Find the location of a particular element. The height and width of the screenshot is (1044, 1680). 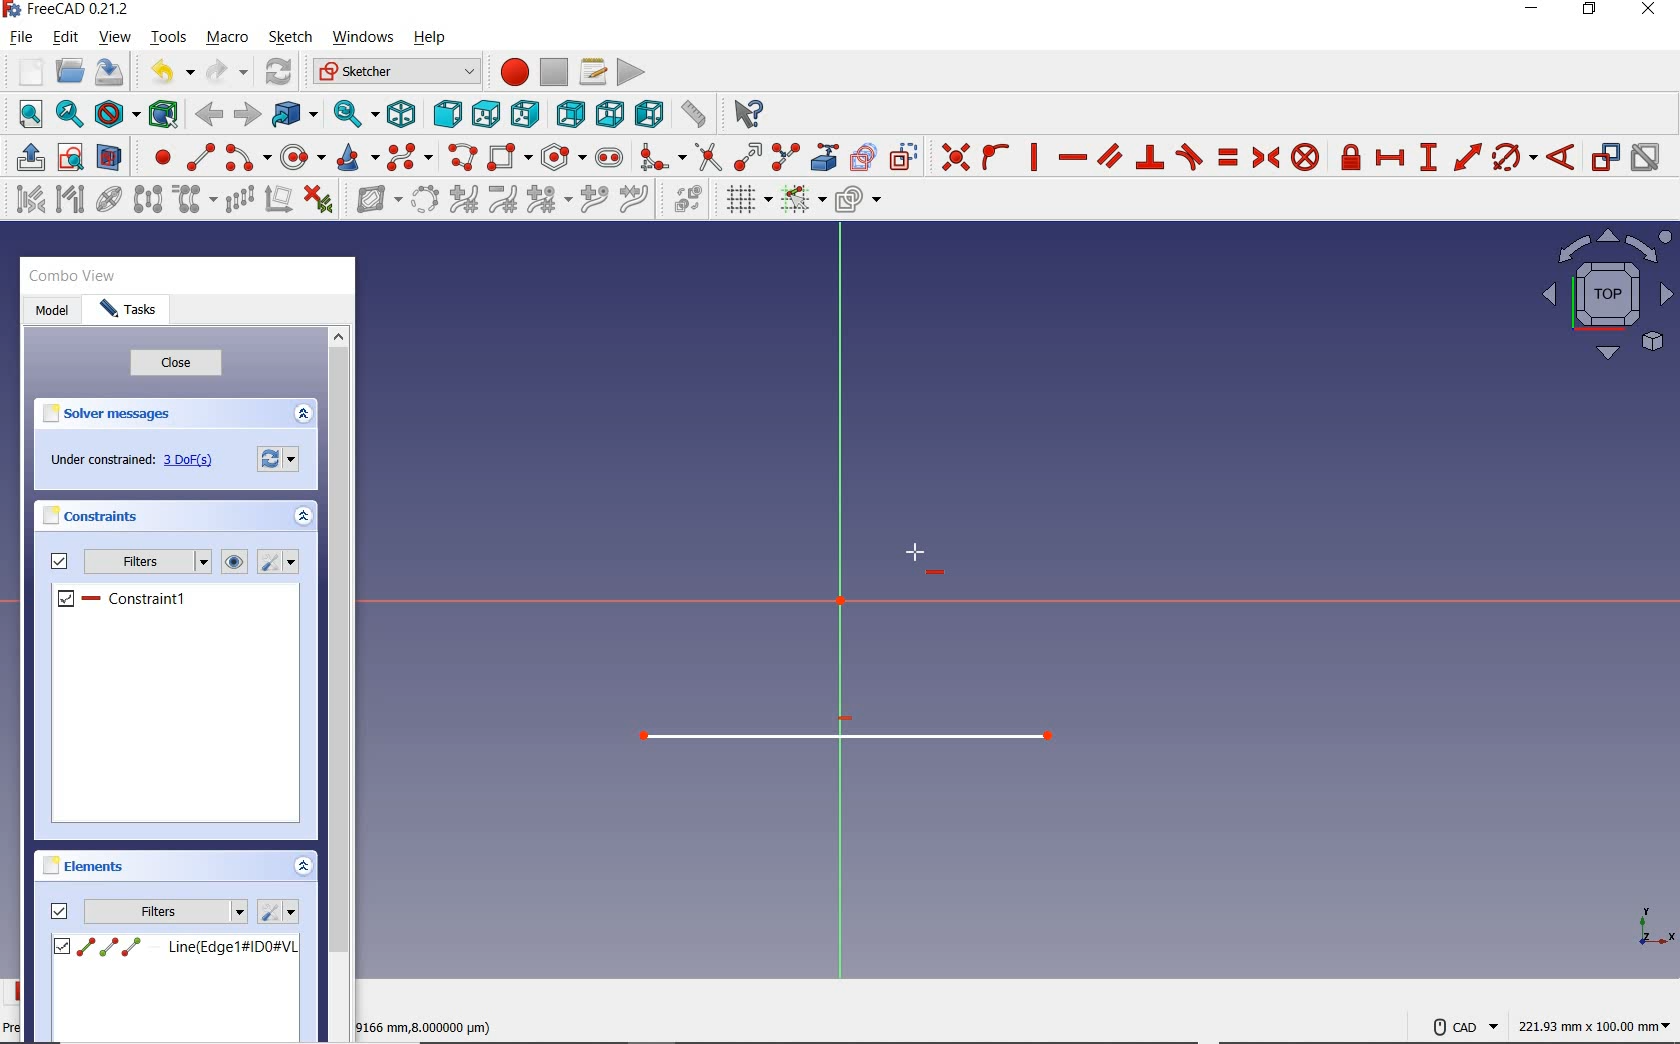

CONSTRAIN EQUAL is located at coordinates (1229, 157).